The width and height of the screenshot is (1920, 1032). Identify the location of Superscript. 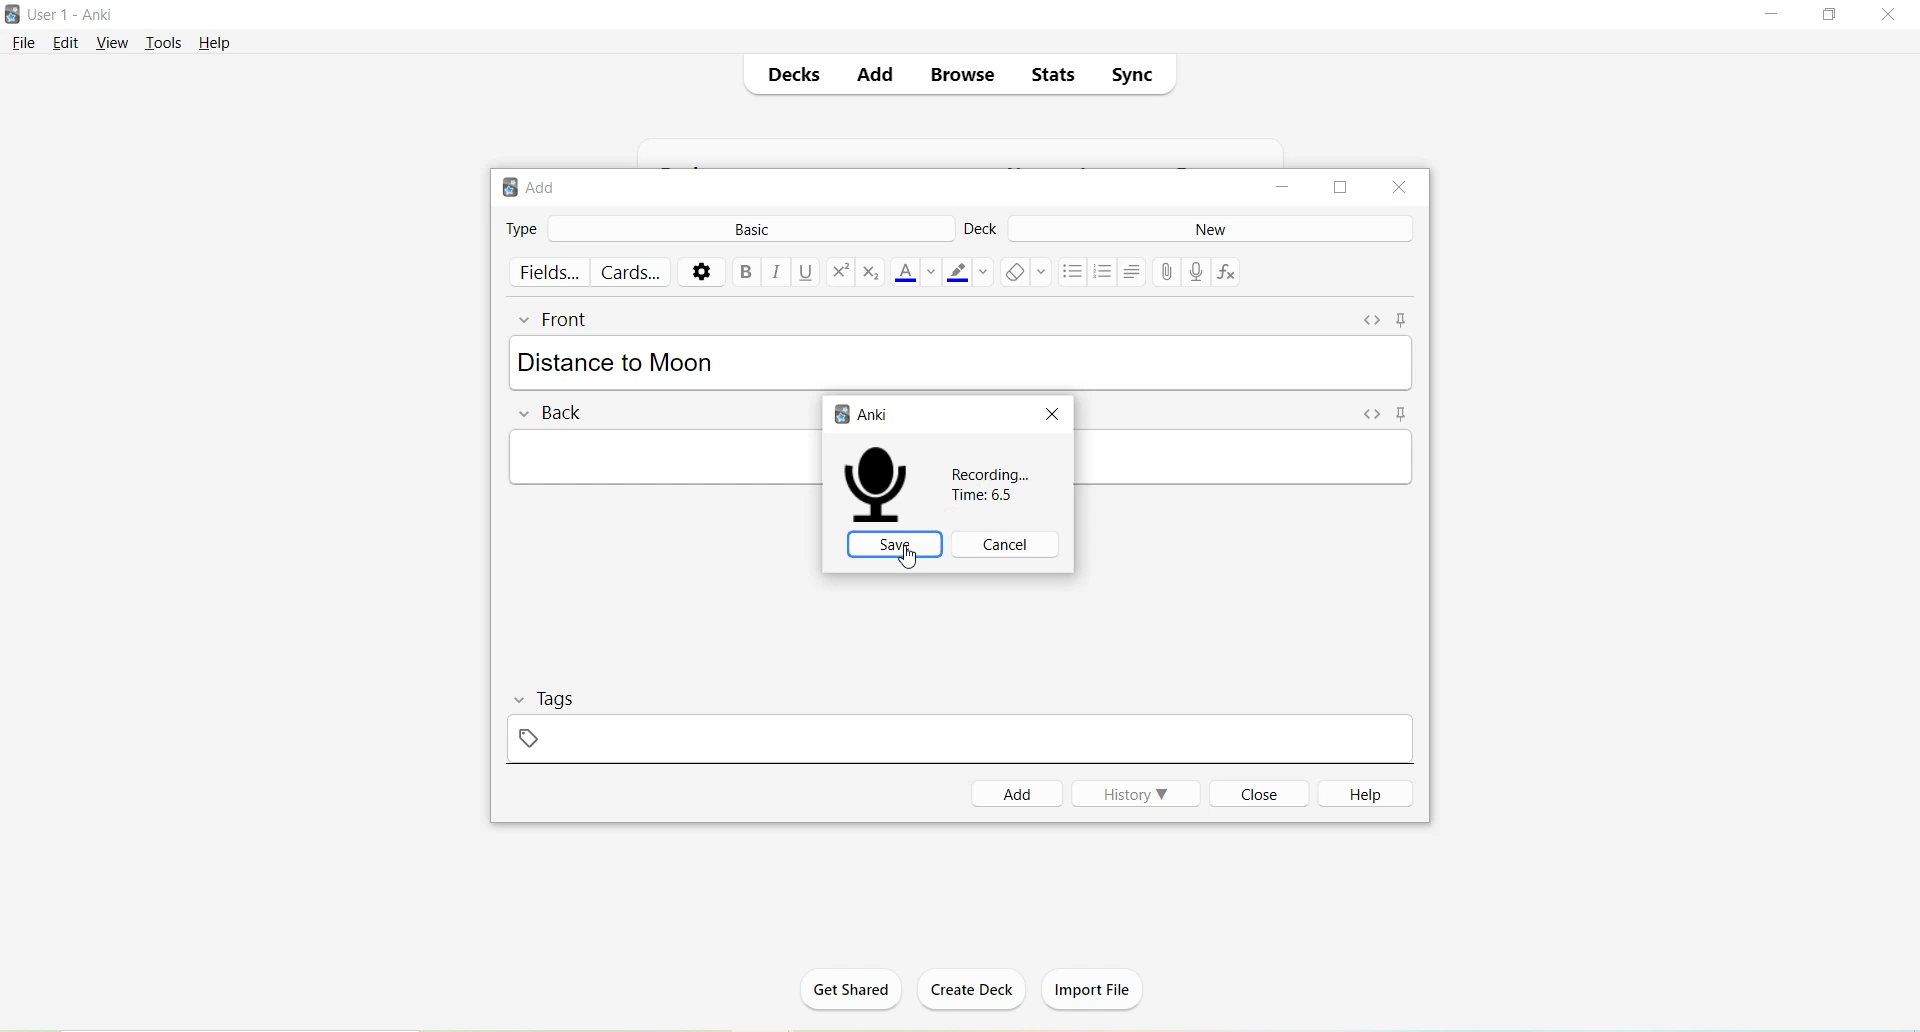
(840, 274).